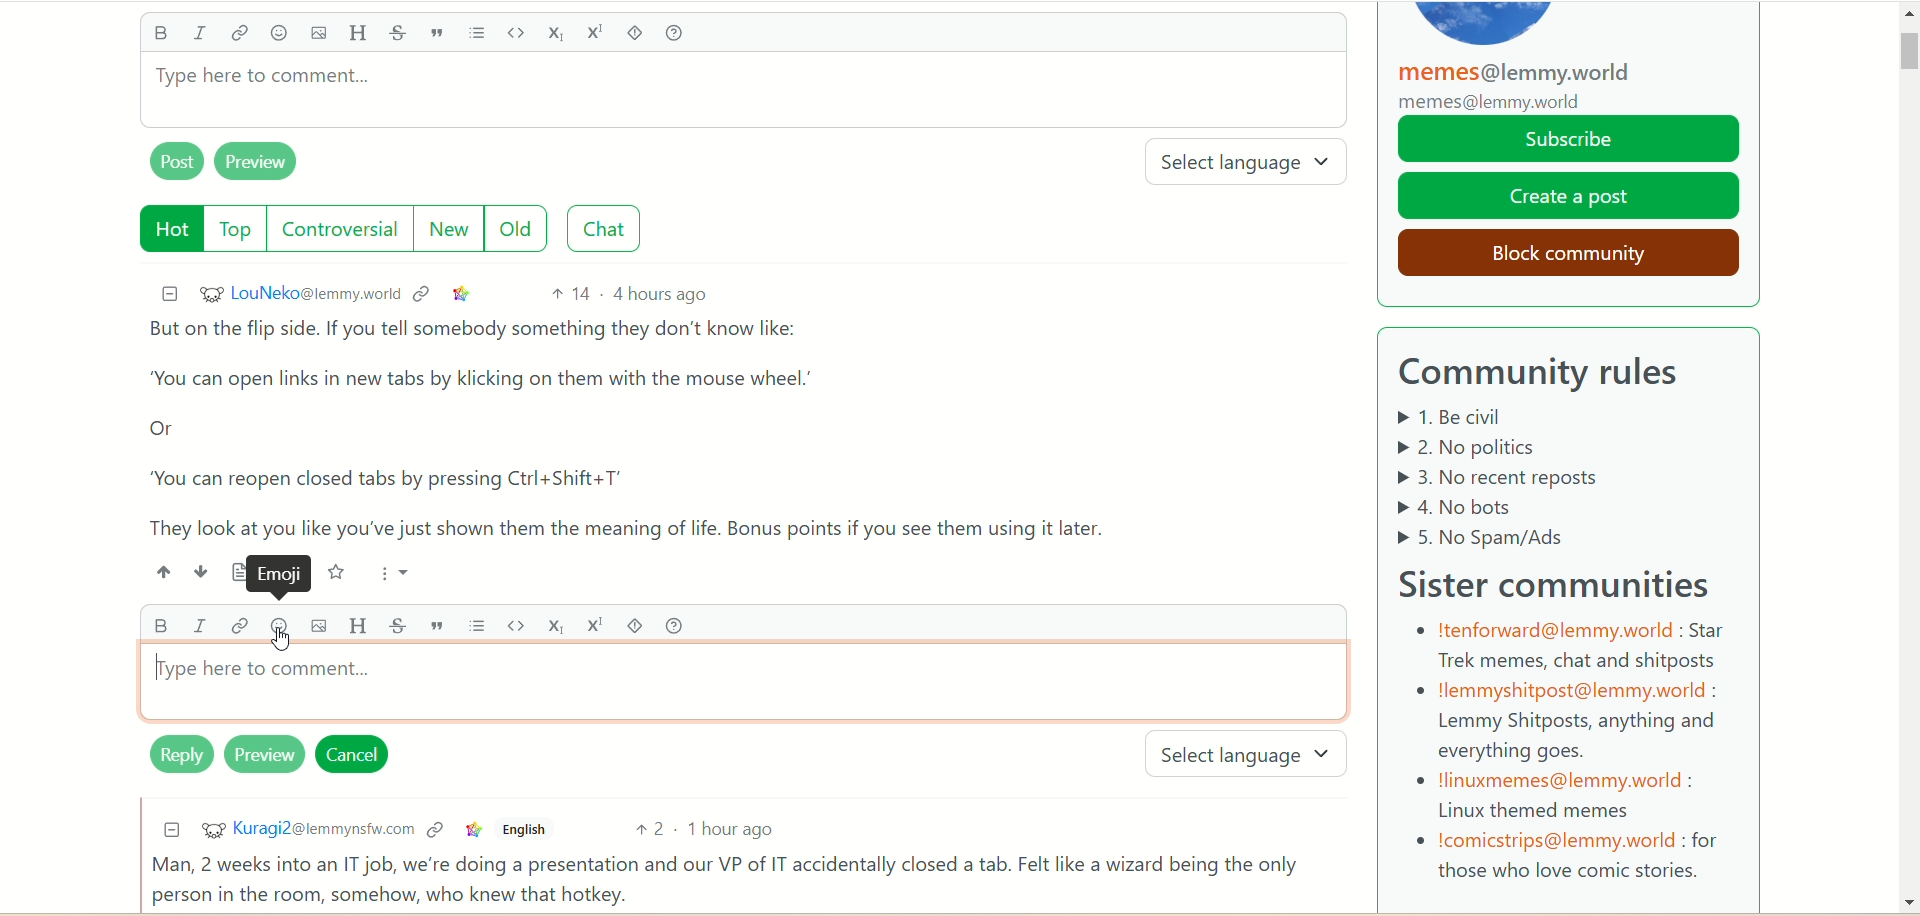  I want to click on old, so click(525, 230).